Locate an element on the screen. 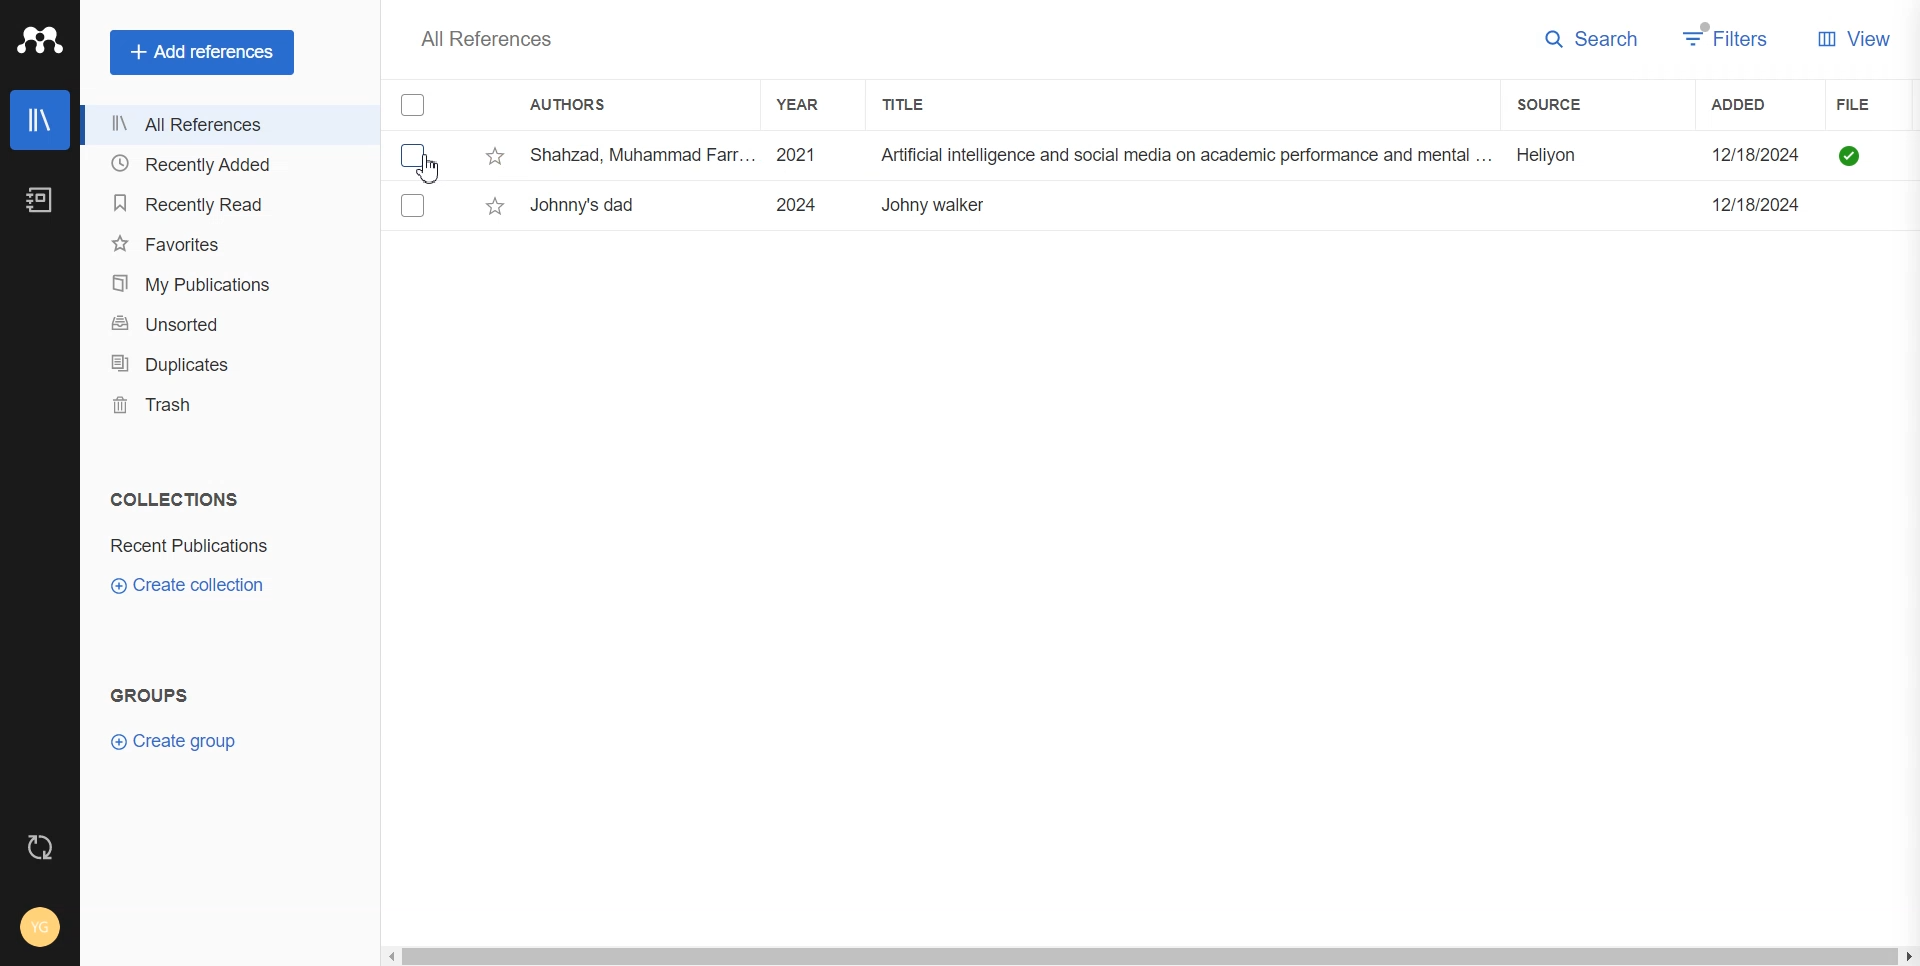 The image size is (1920, 966). Favorites is located at coordinates (224, 242).